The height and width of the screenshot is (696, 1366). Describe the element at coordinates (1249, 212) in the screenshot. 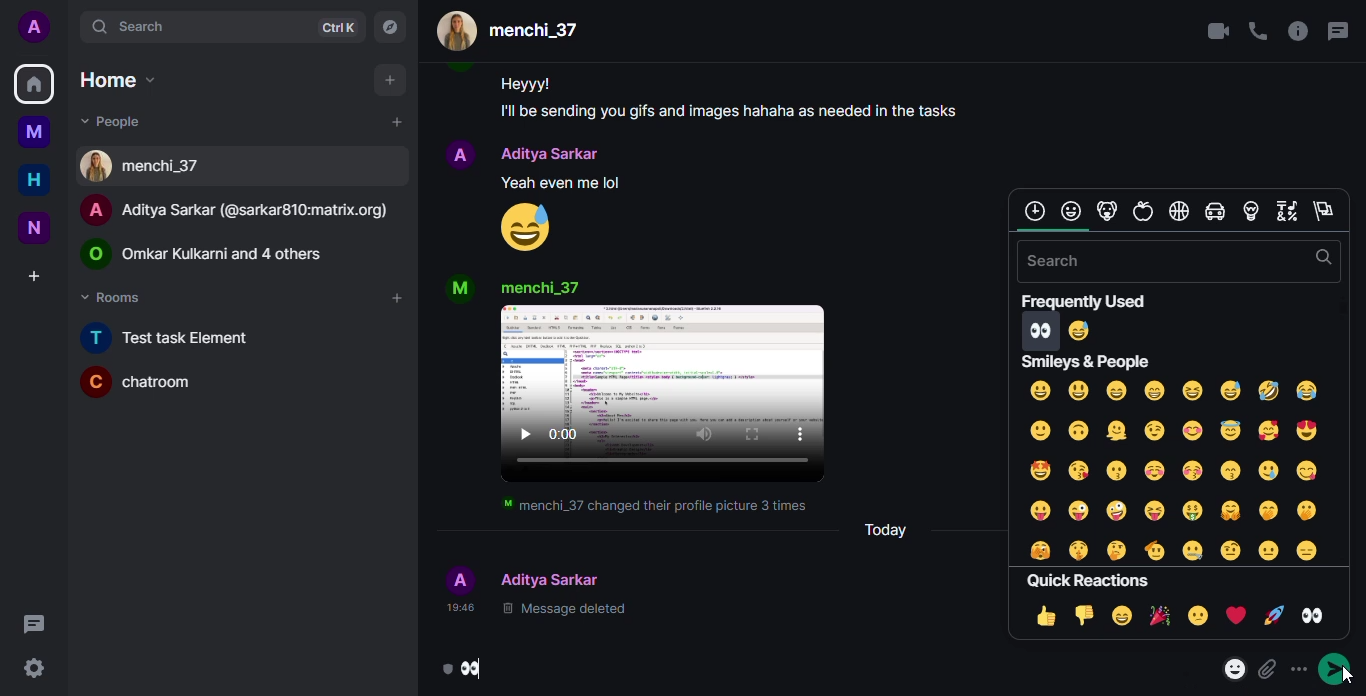

I see `objects` at that location.